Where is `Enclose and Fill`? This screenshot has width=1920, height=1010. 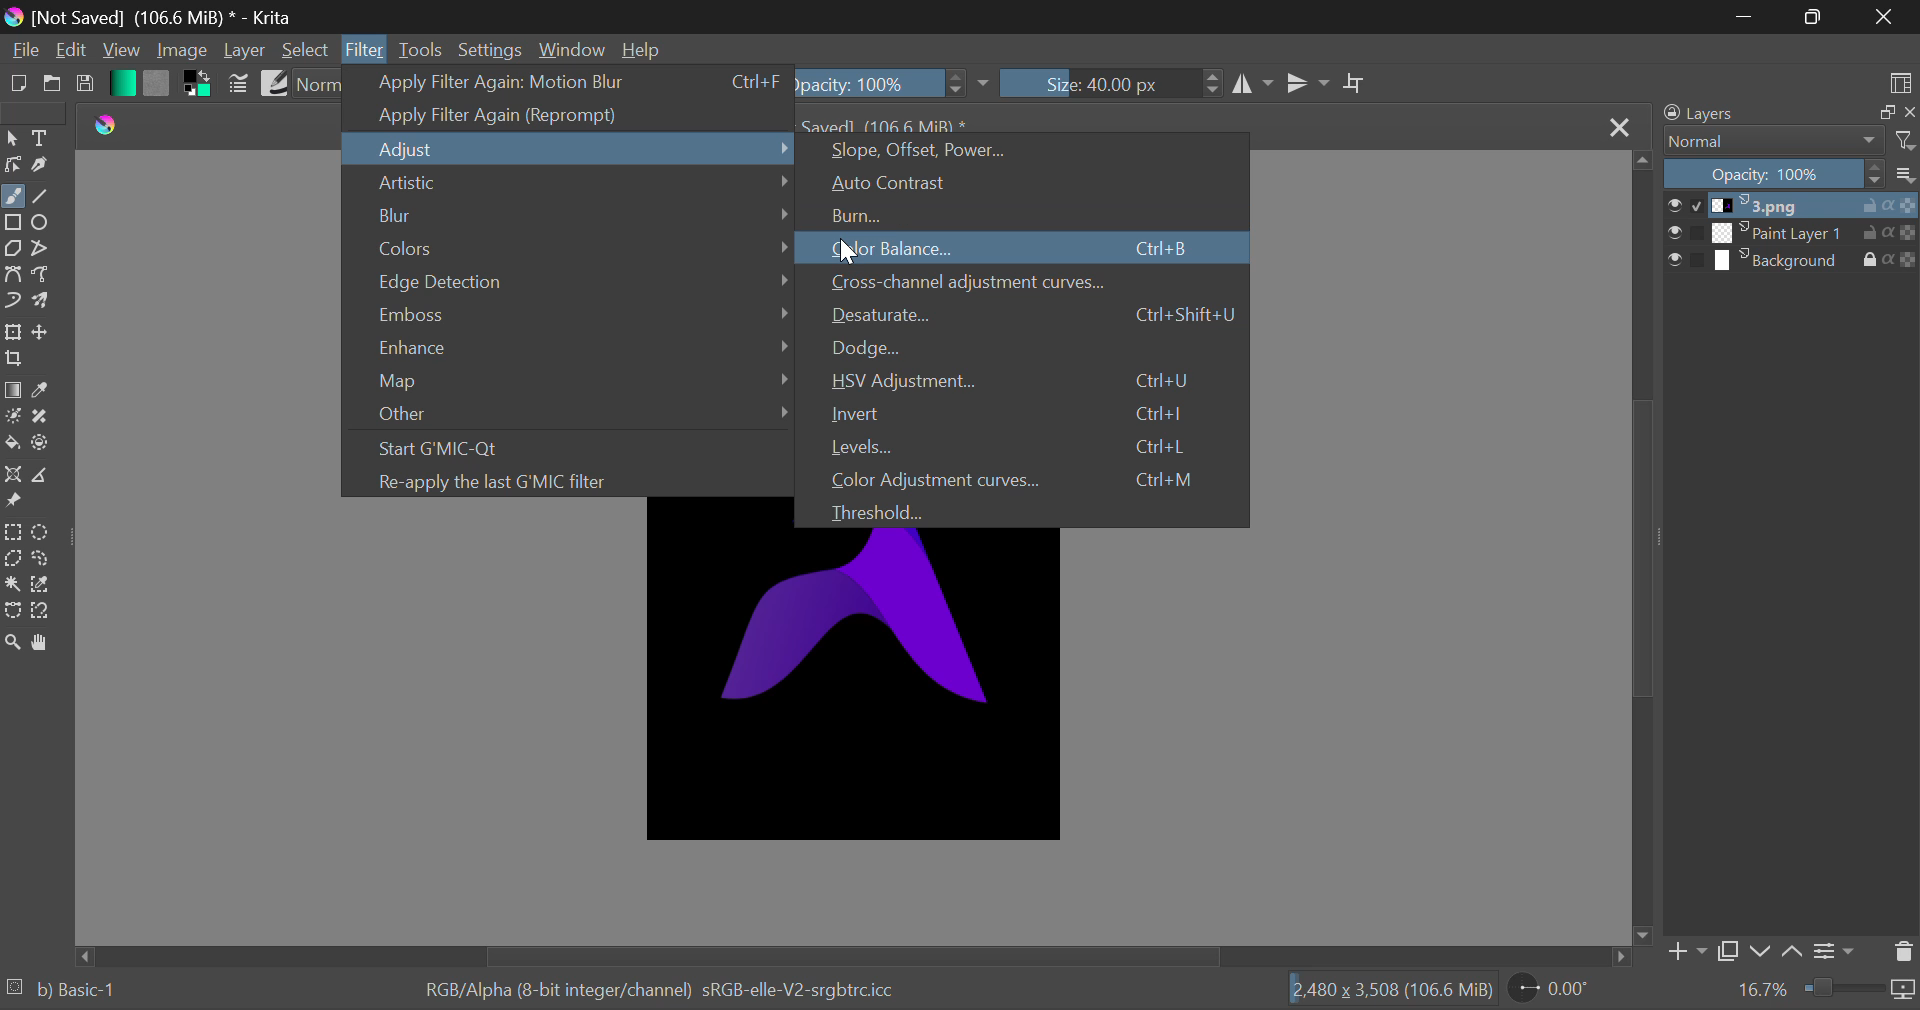
Enclose and Fill is located at coordinates (42, 444).